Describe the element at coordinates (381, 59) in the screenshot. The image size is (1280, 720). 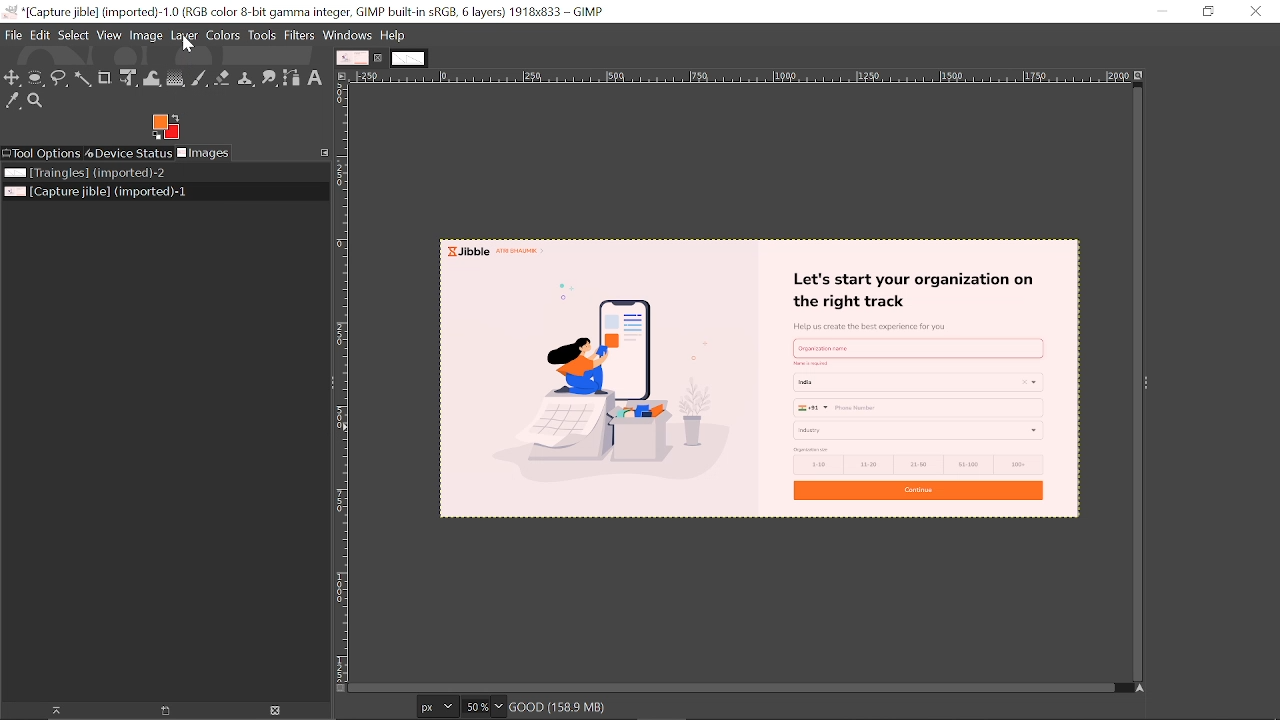
I see `Close current tab` at that location.